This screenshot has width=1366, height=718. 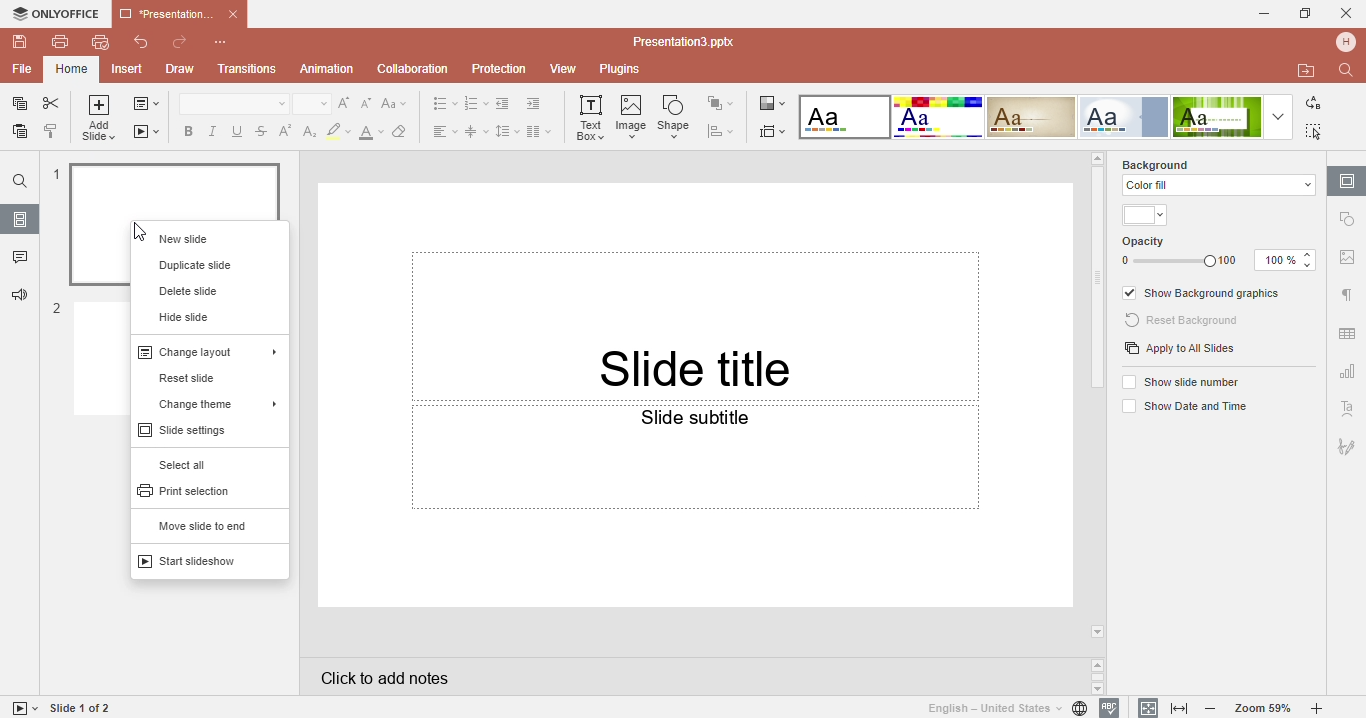 What do you see at coordinates (566, 70) in the screenshot?
I see `View` at bounding box center [566, 70].